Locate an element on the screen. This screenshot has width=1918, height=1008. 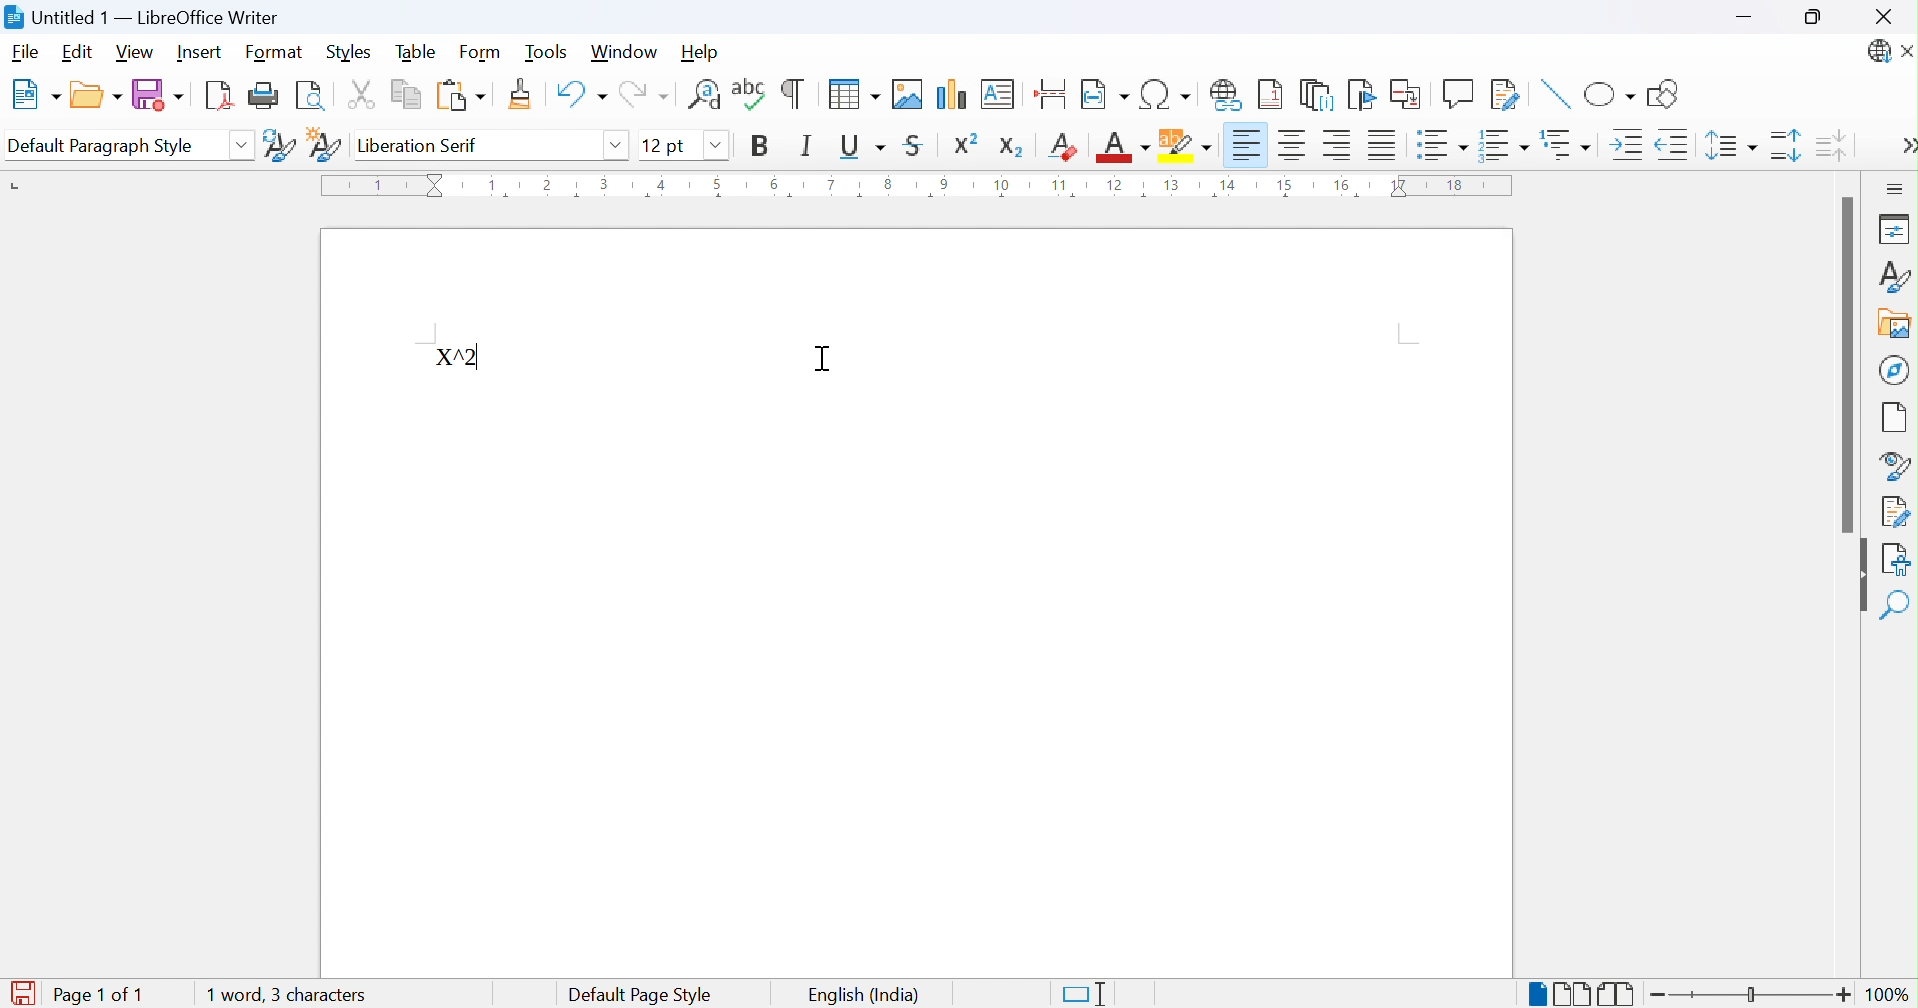
More is located at coordinates (1906, 145).